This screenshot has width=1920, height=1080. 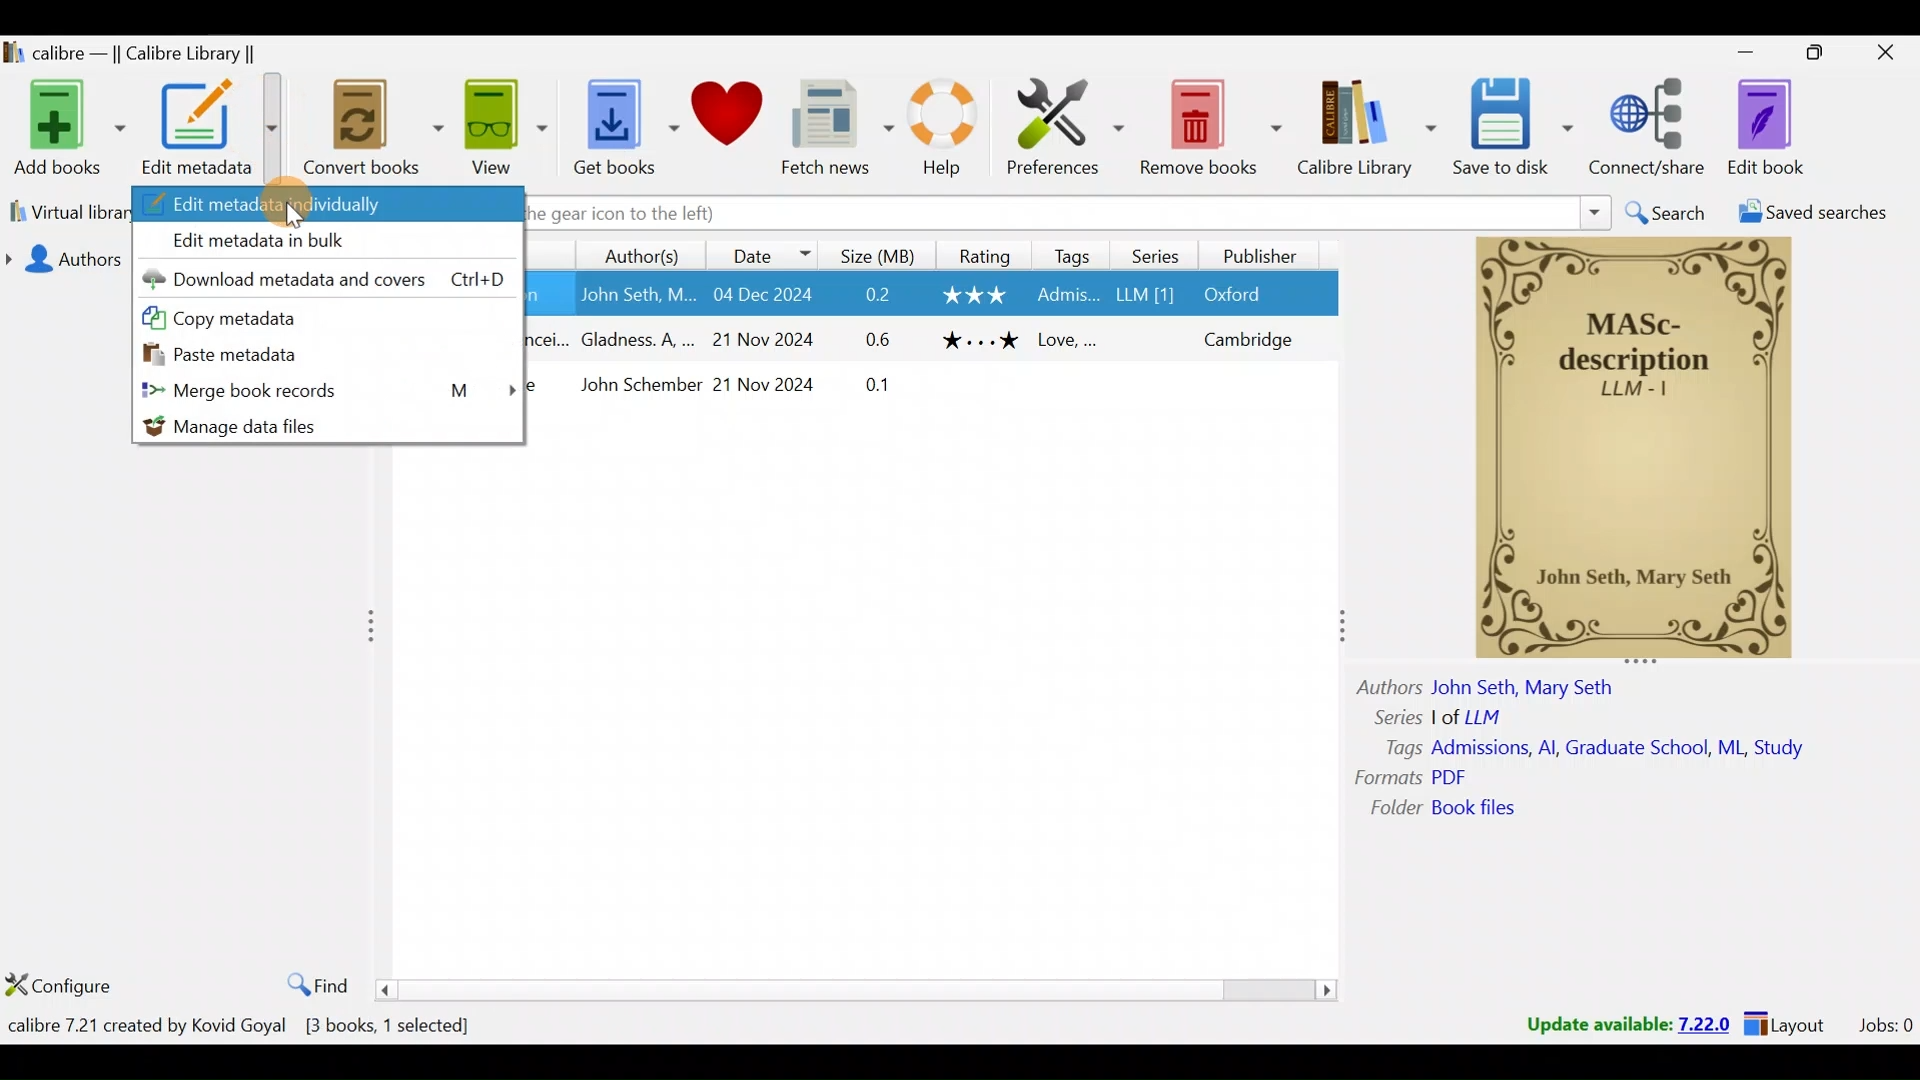 What do you see at coordinates (881, 337) in the screenshot?
I see `` at bounding box center [881, 337].